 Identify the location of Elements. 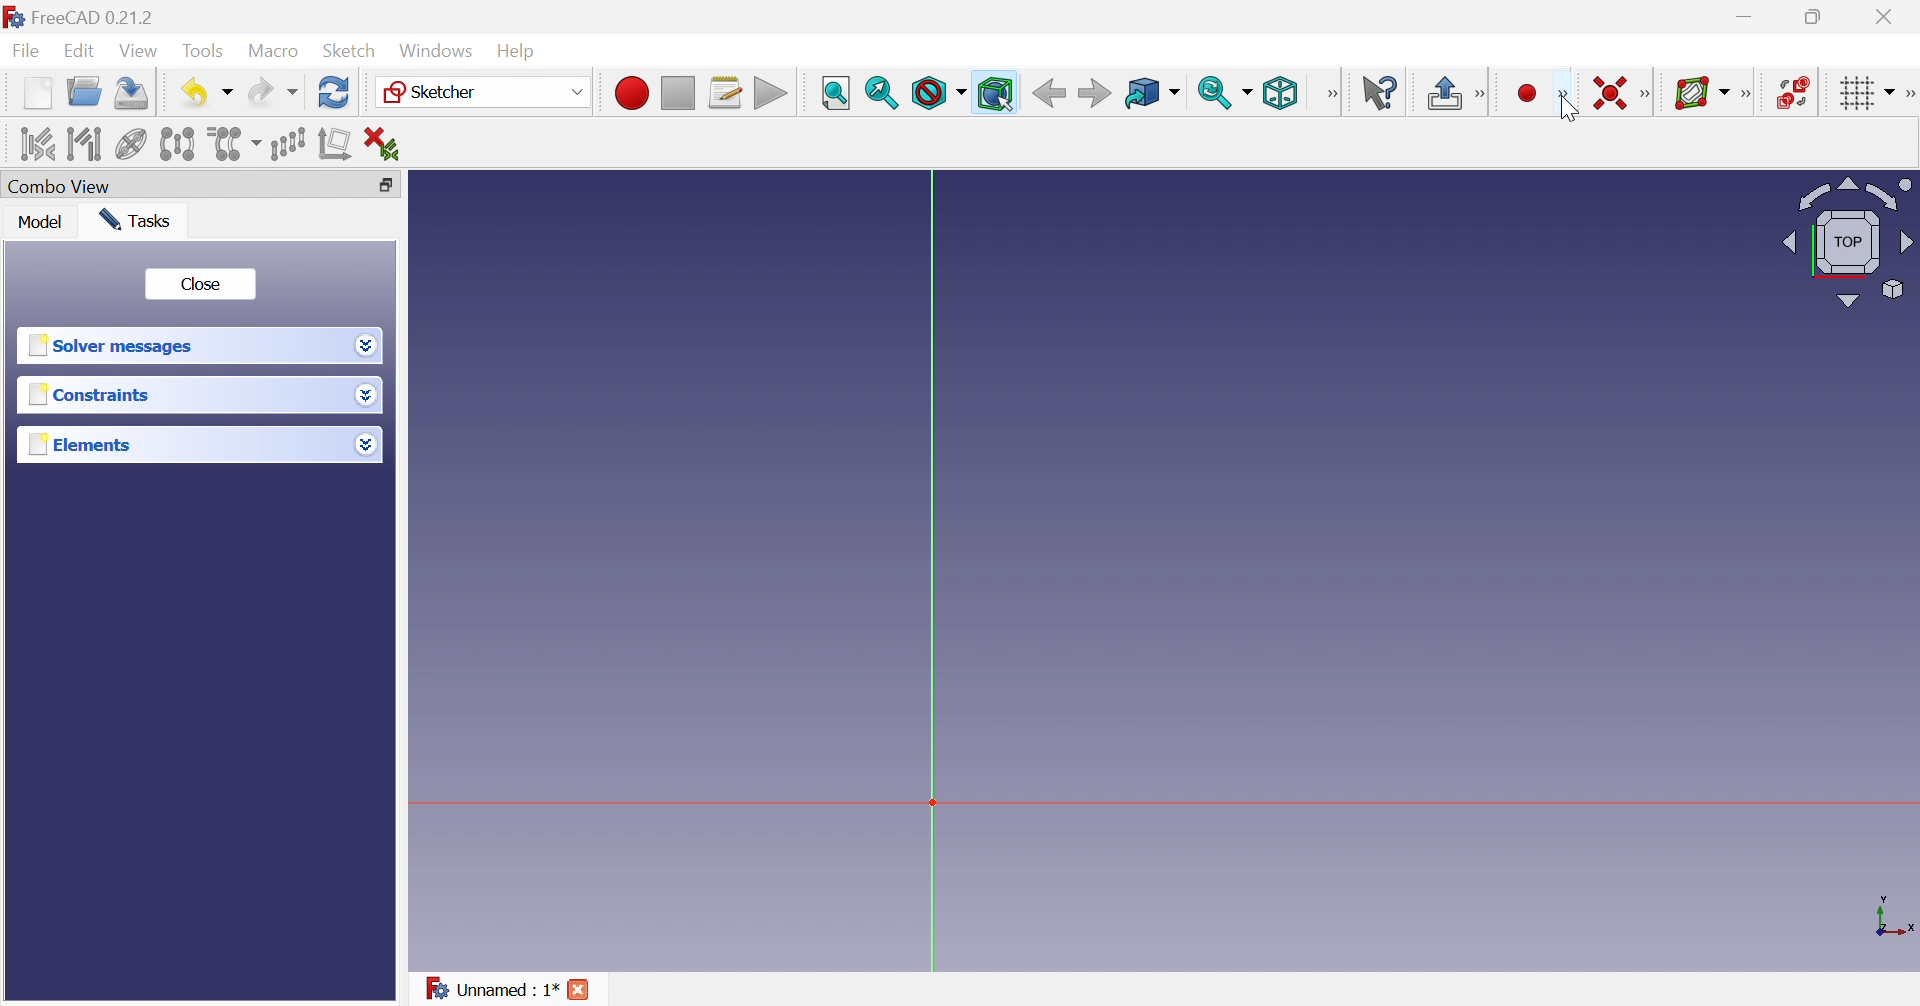
(82, 444).